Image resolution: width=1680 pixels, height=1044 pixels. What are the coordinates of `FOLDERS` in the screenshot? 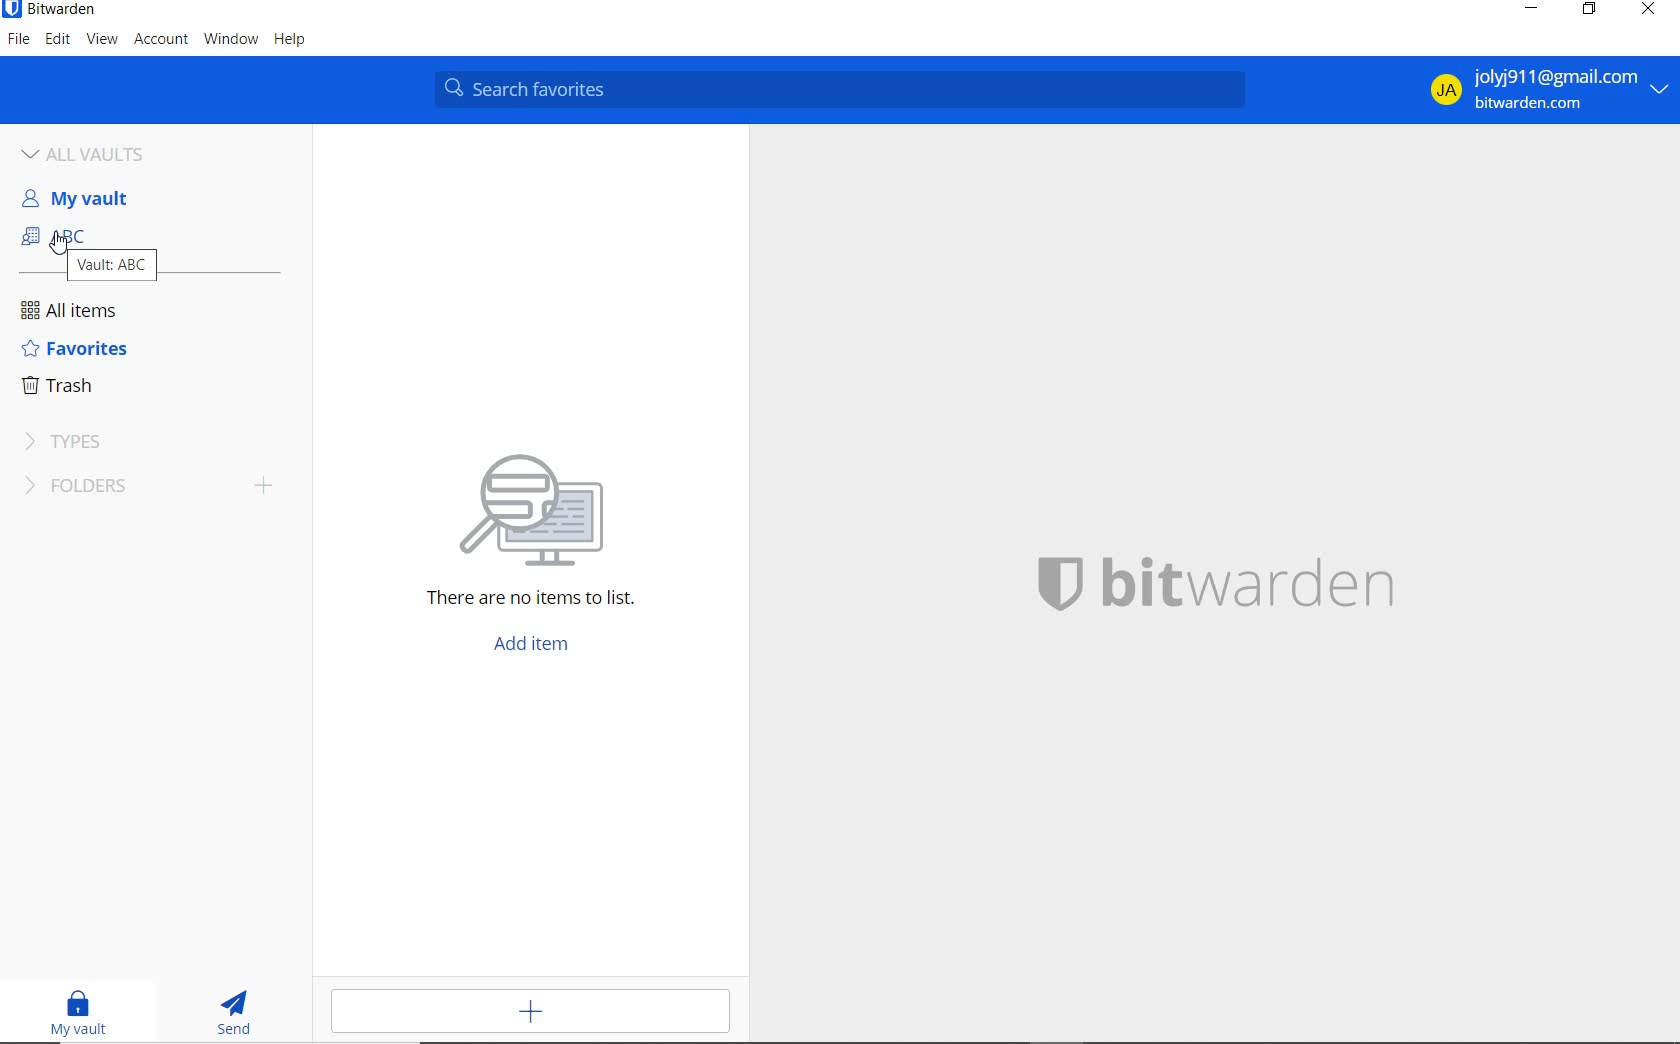 It's located at (118, 488).